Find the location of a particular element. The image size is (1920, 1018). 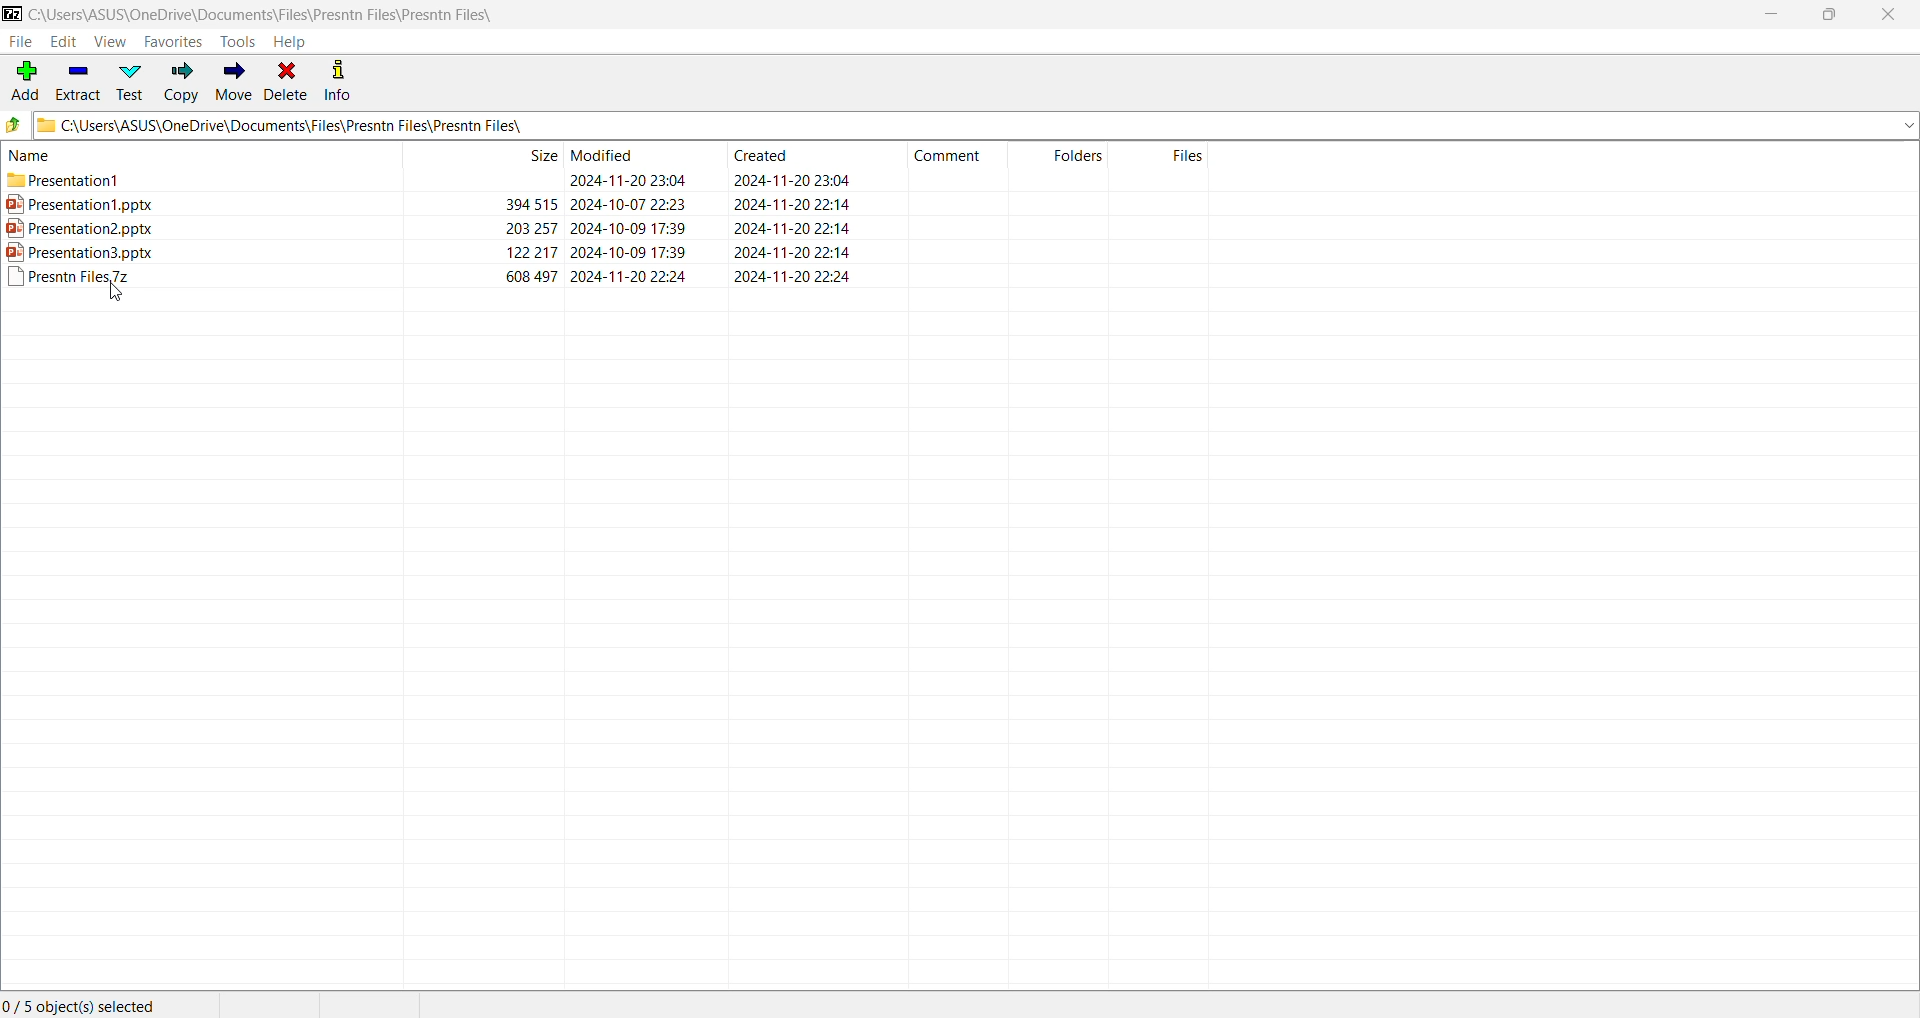

presentation1 is located at coordinates (79, 184).